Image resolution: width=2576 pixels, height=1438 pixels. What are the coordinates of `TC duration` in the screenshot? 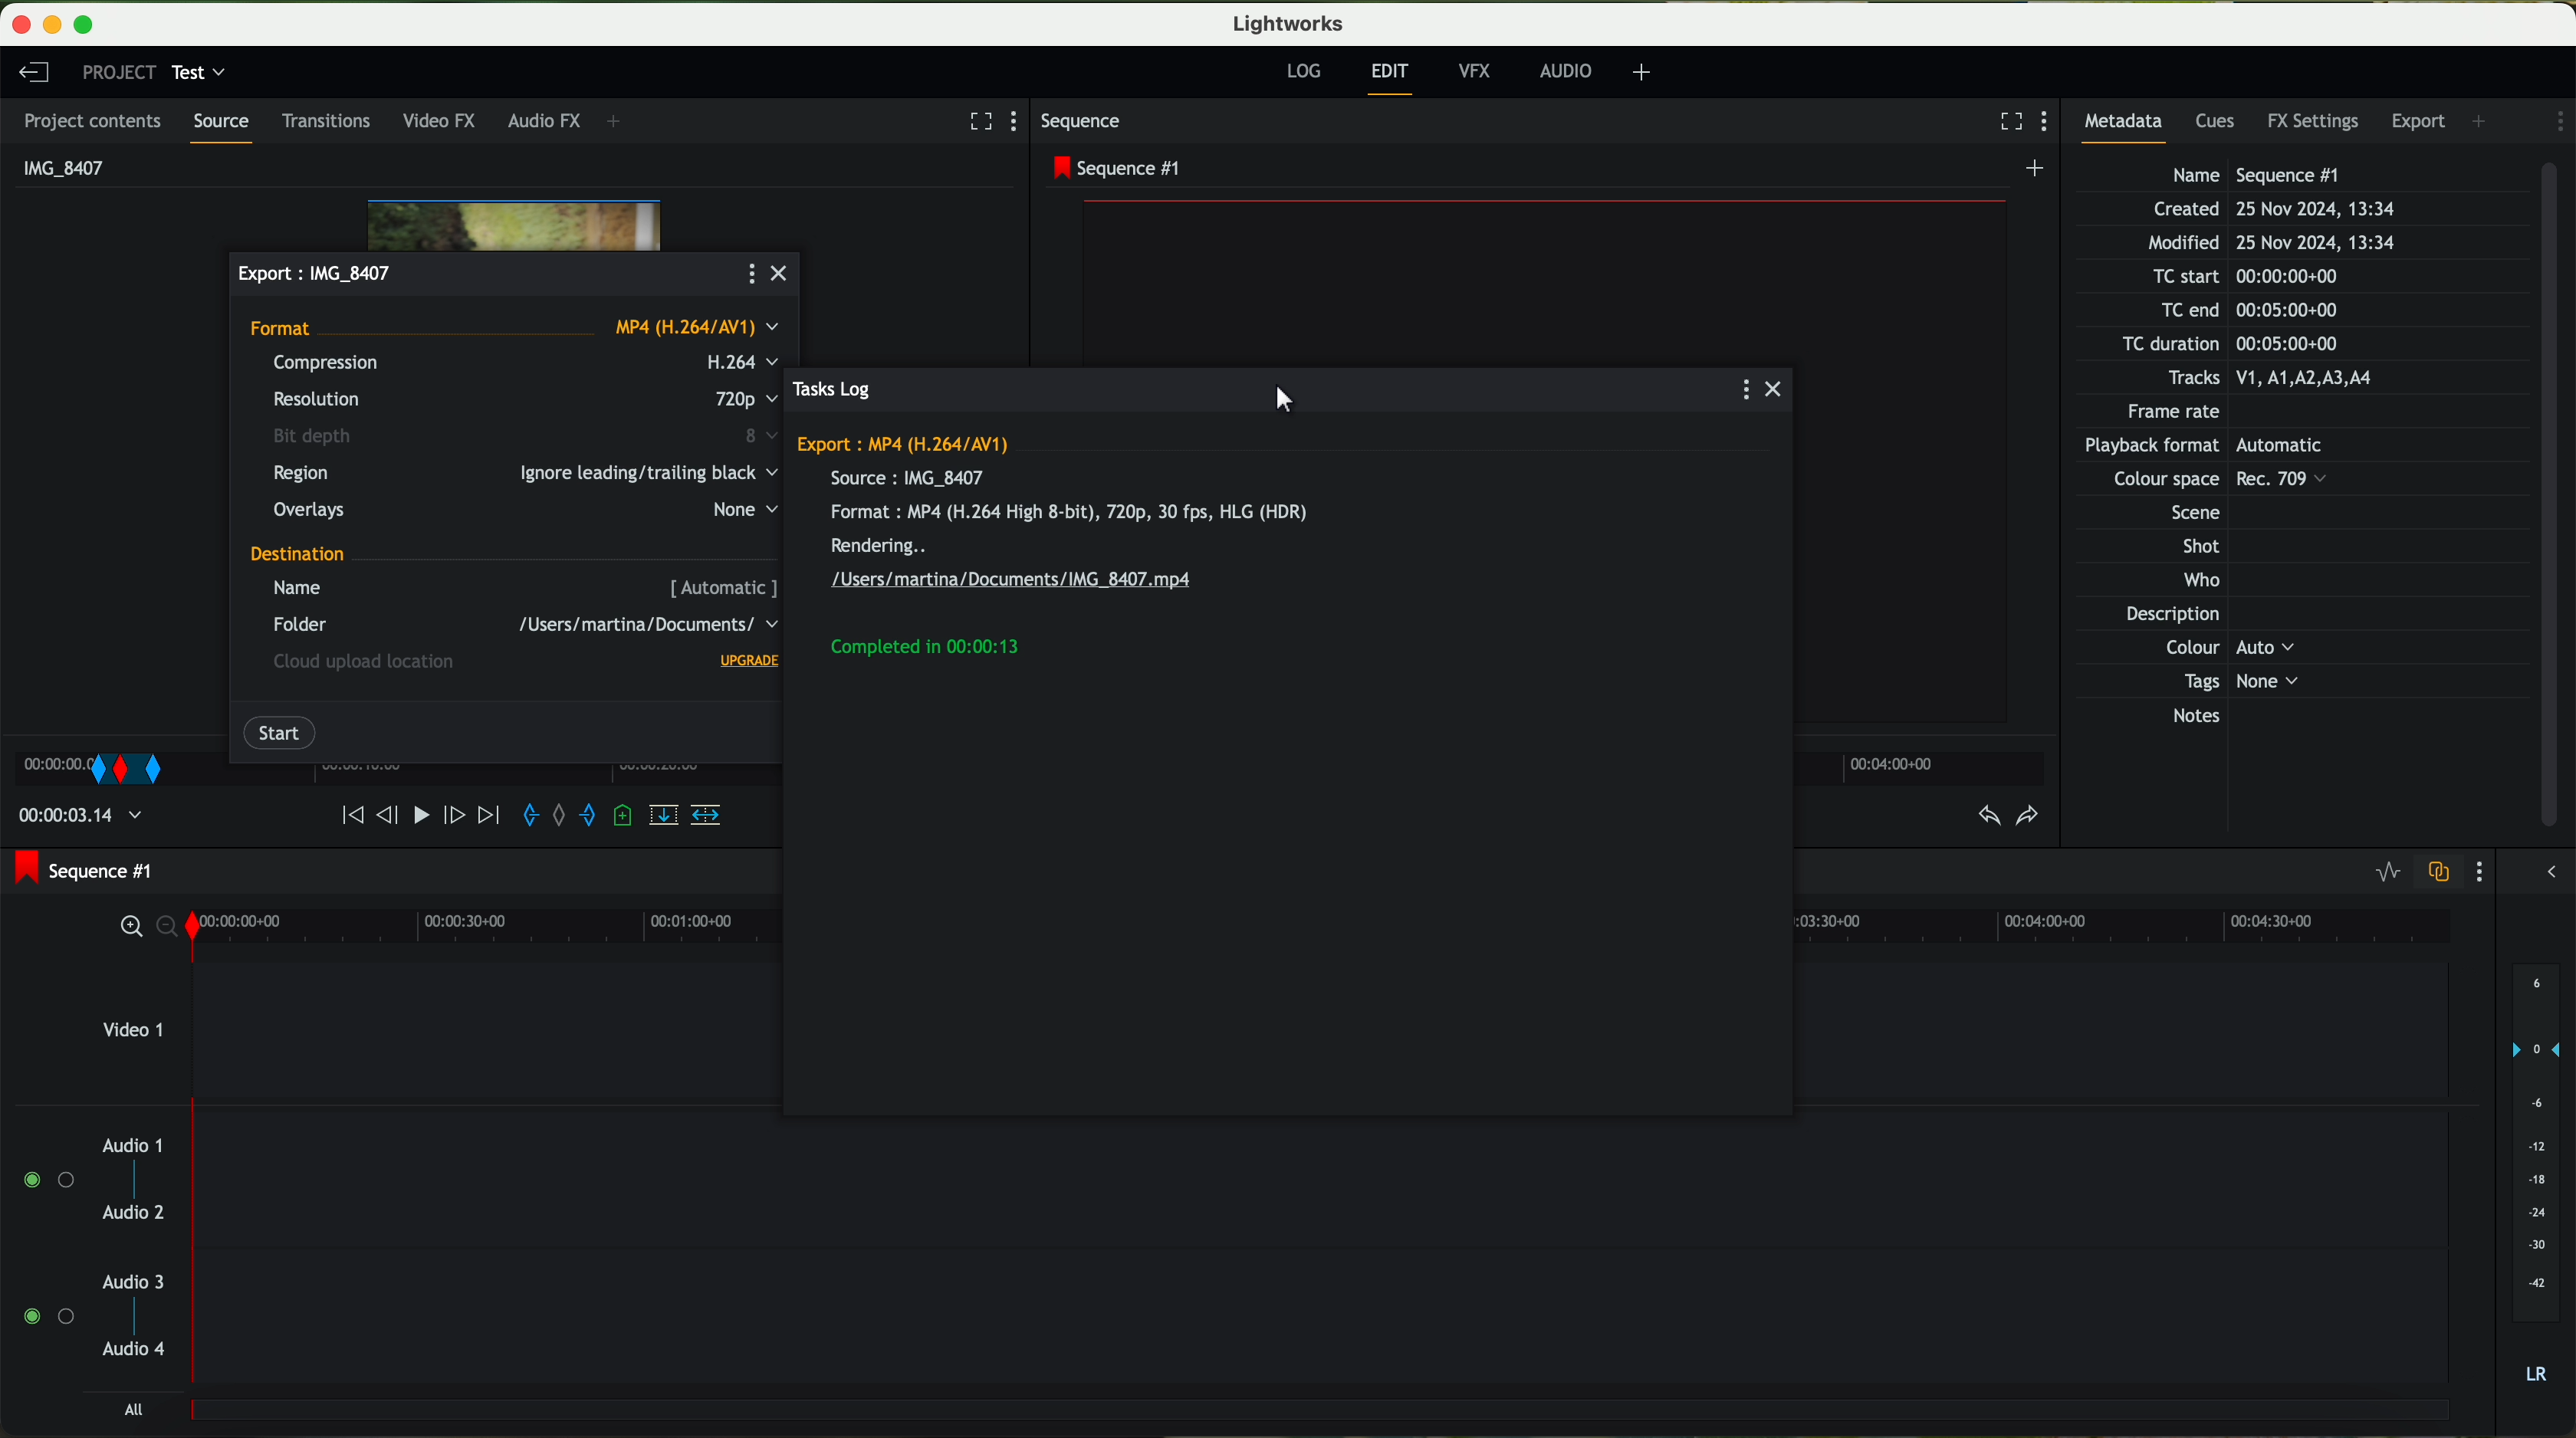 It's located at (2218, 346).